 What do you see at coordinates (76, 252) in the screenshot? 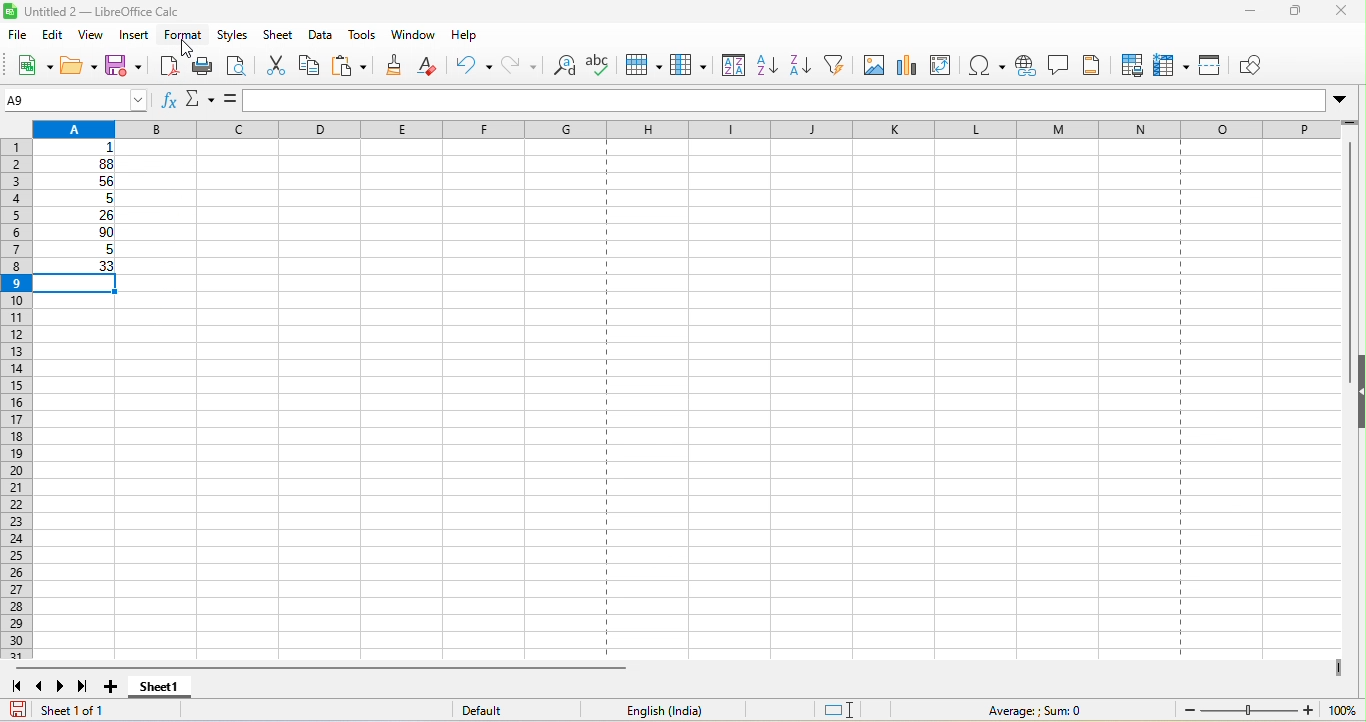
I see `5` at bounding box center [76, 252].